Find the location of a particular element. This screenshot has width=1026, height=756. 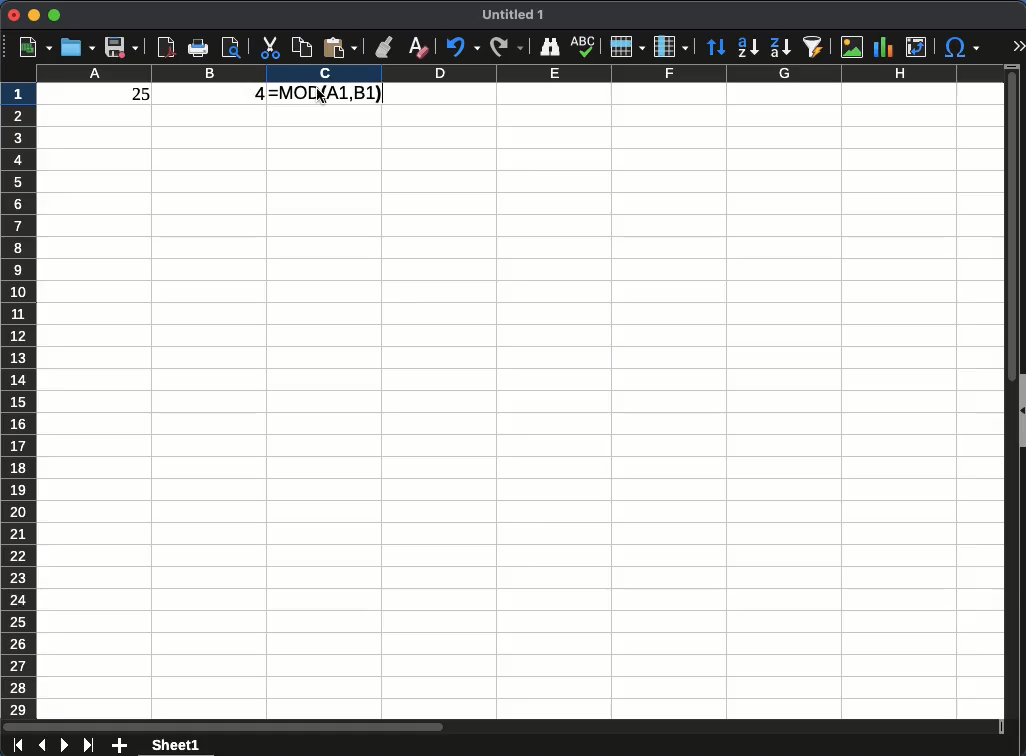

last sheet is located at coordinates (90, 745).